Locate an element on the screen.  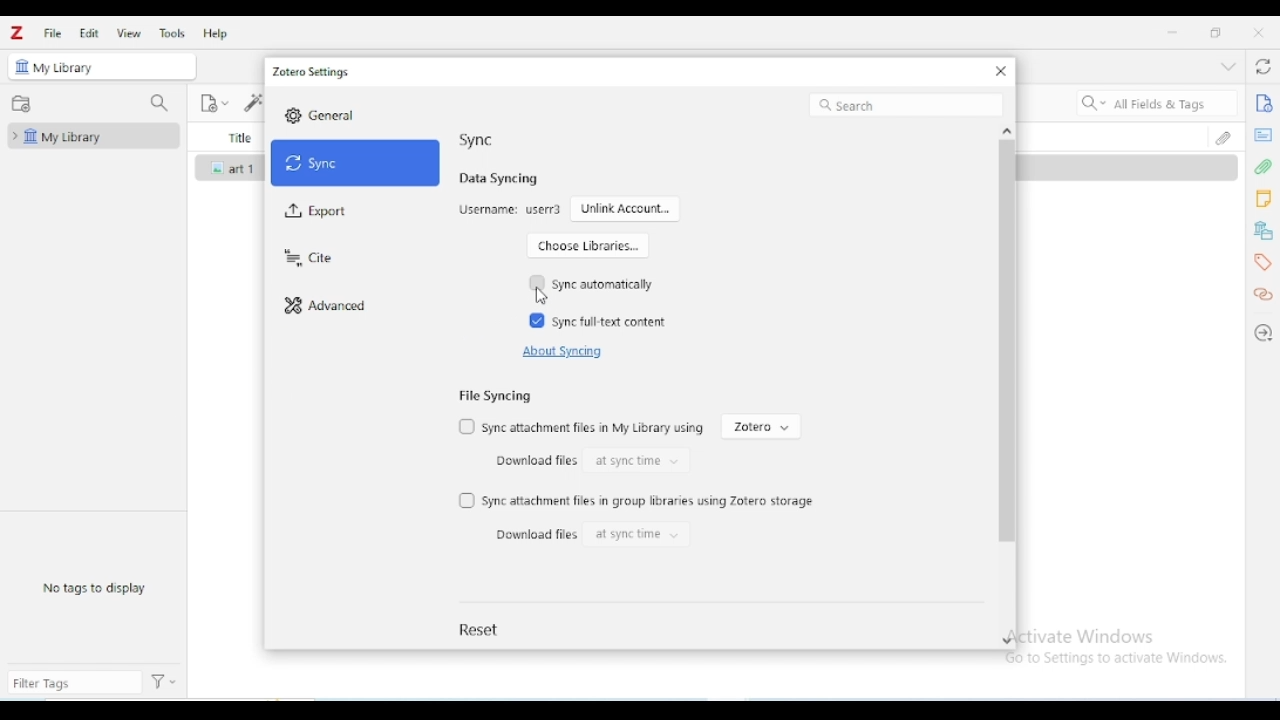
abstract is located at coordinates (1263, 135).